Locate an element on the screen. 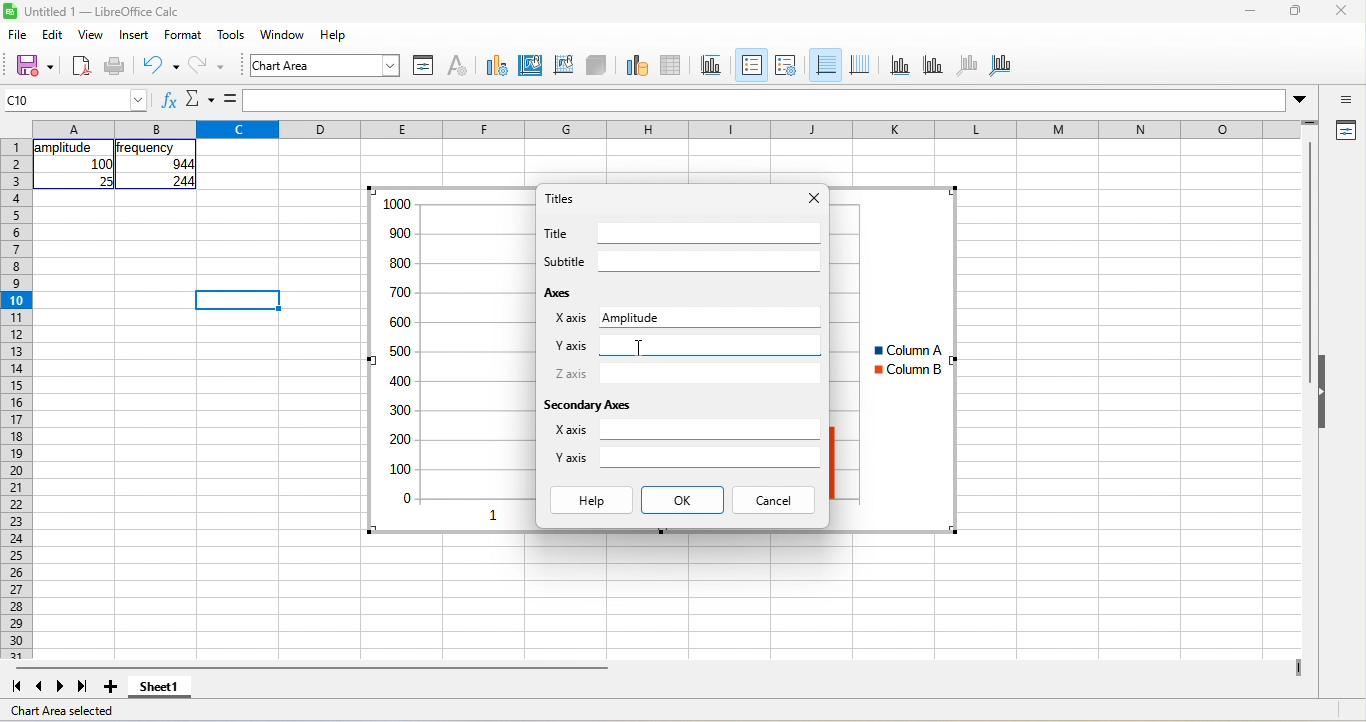 This screenshot has width=1366, height=722. rows is located at coordinates (16, 399).